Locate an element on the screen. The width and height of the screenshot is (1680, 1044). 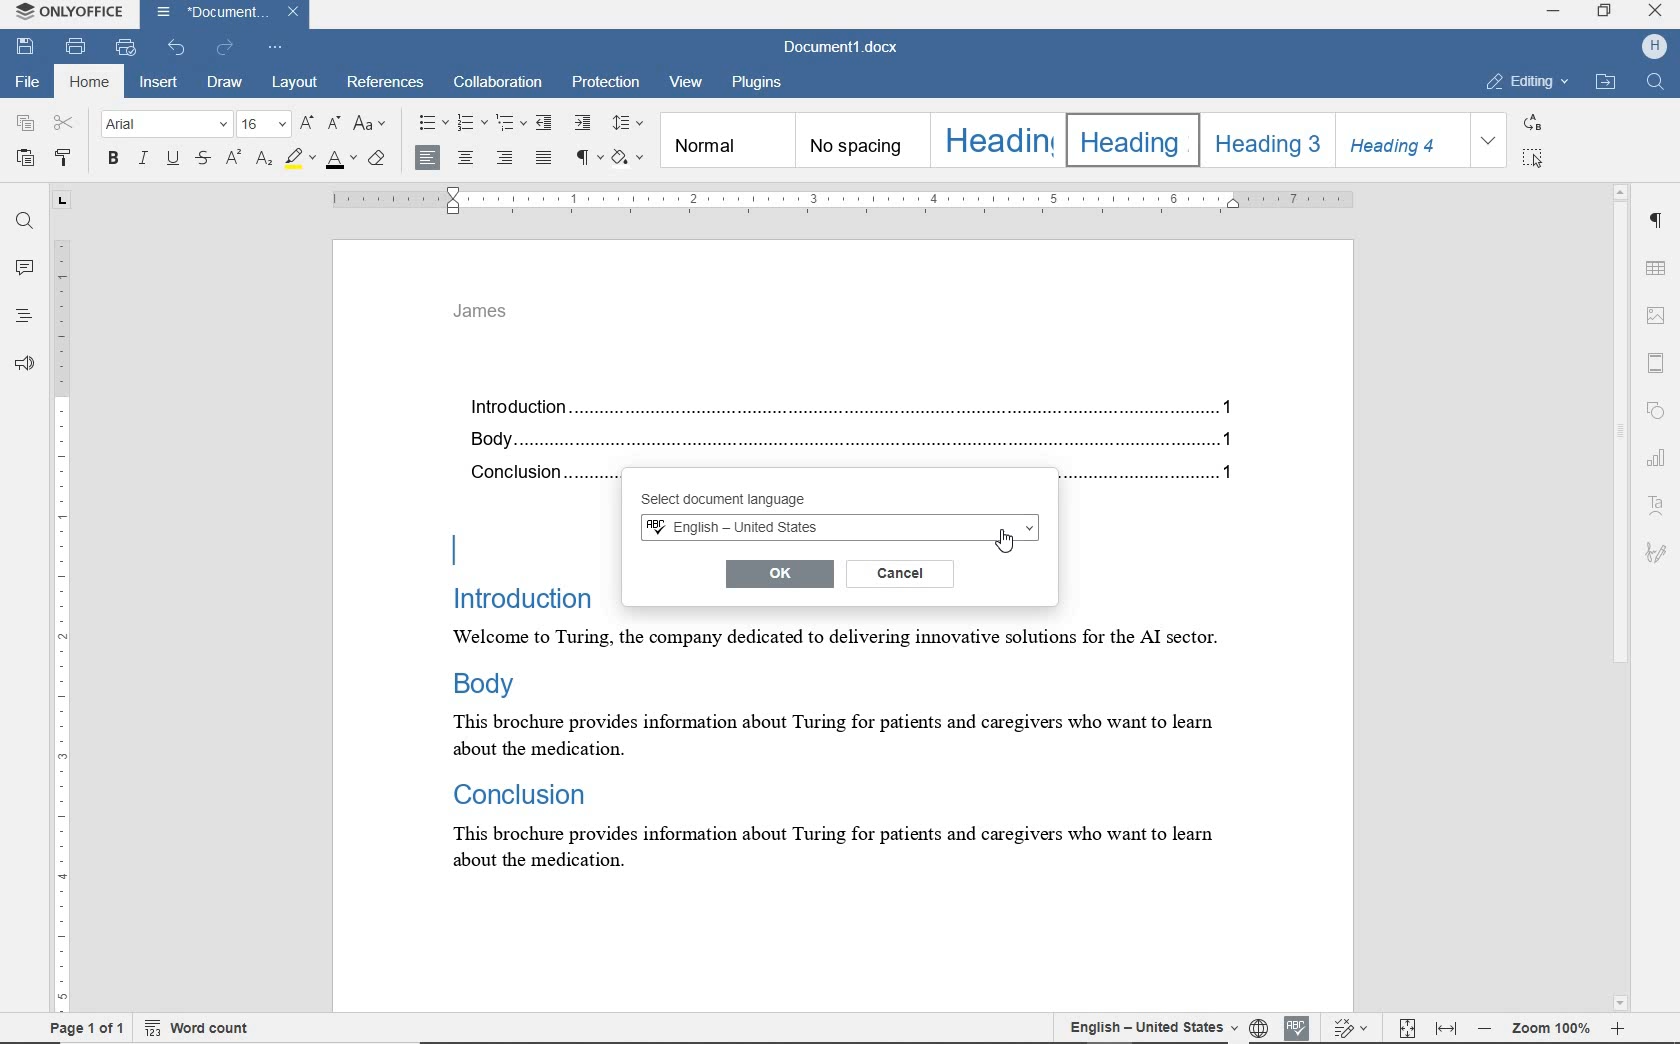
OPEN FILE LOCATION is located at coordinates (1605, 83).